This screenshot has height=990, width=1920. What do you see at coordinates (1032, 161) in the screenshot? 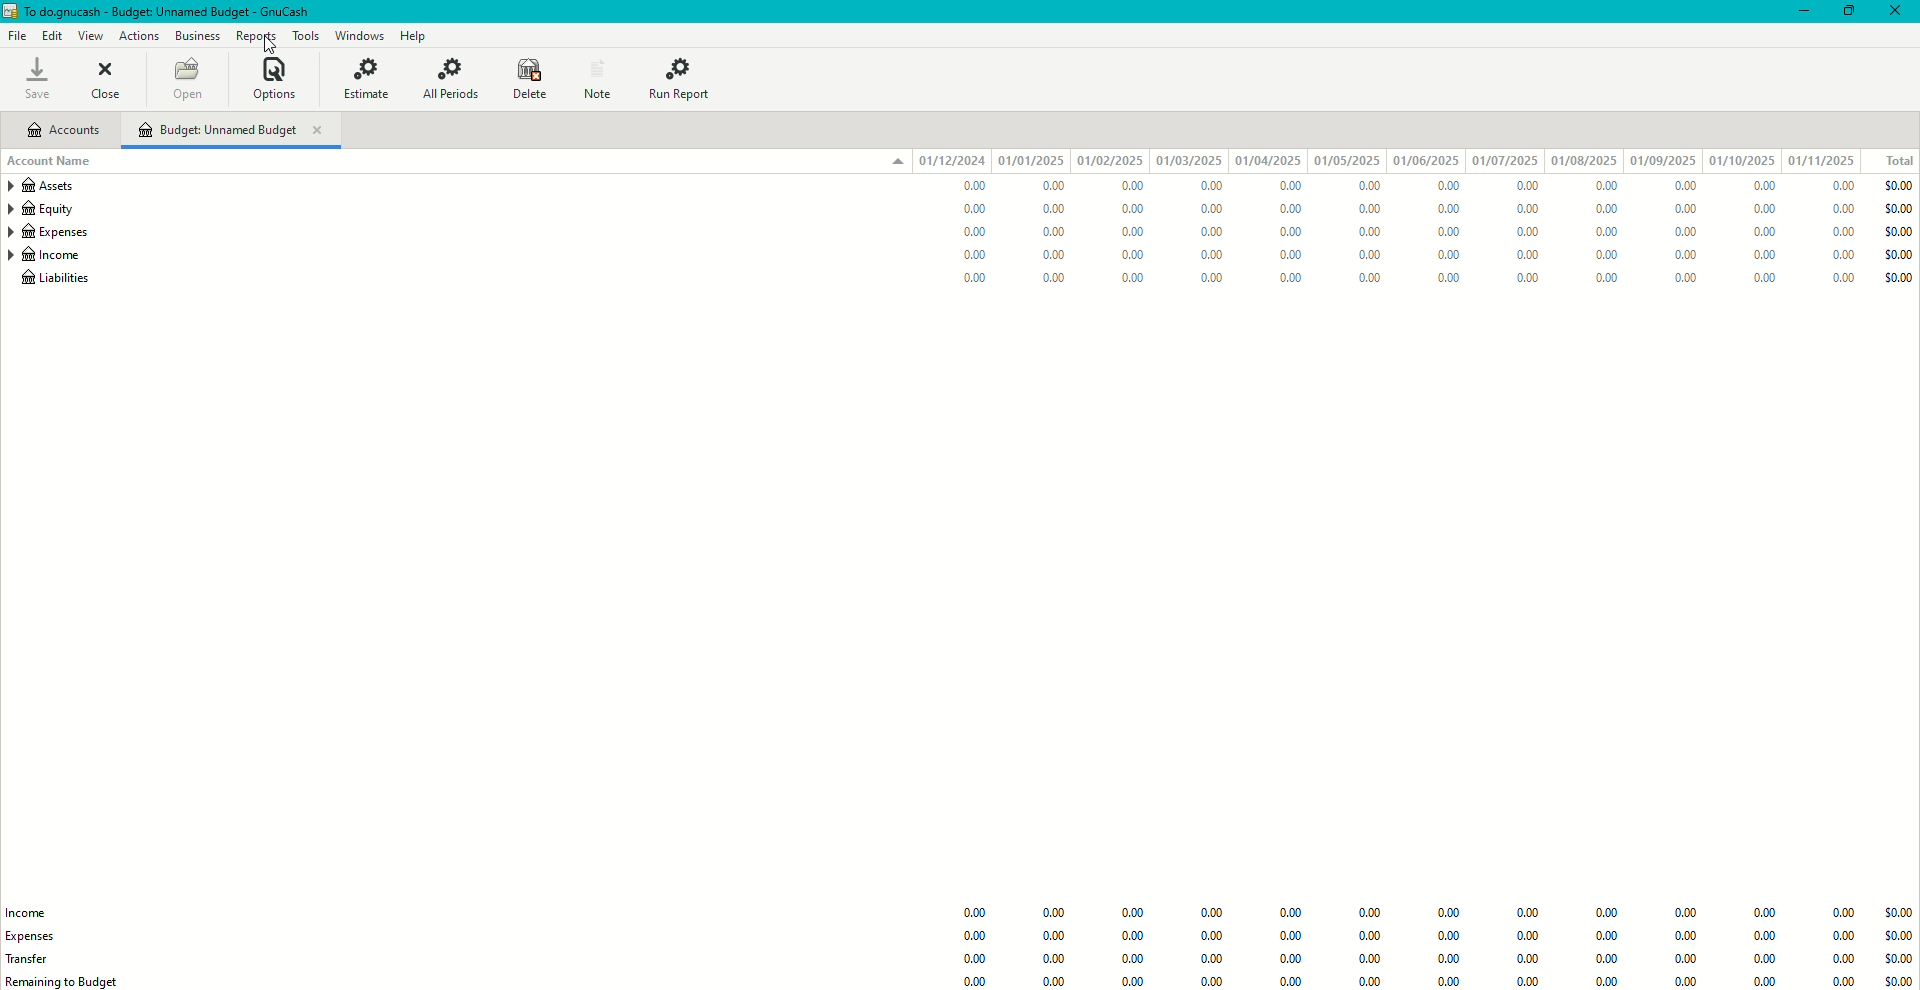
I see `01/01/2025` at bounding box center [1032, 161].